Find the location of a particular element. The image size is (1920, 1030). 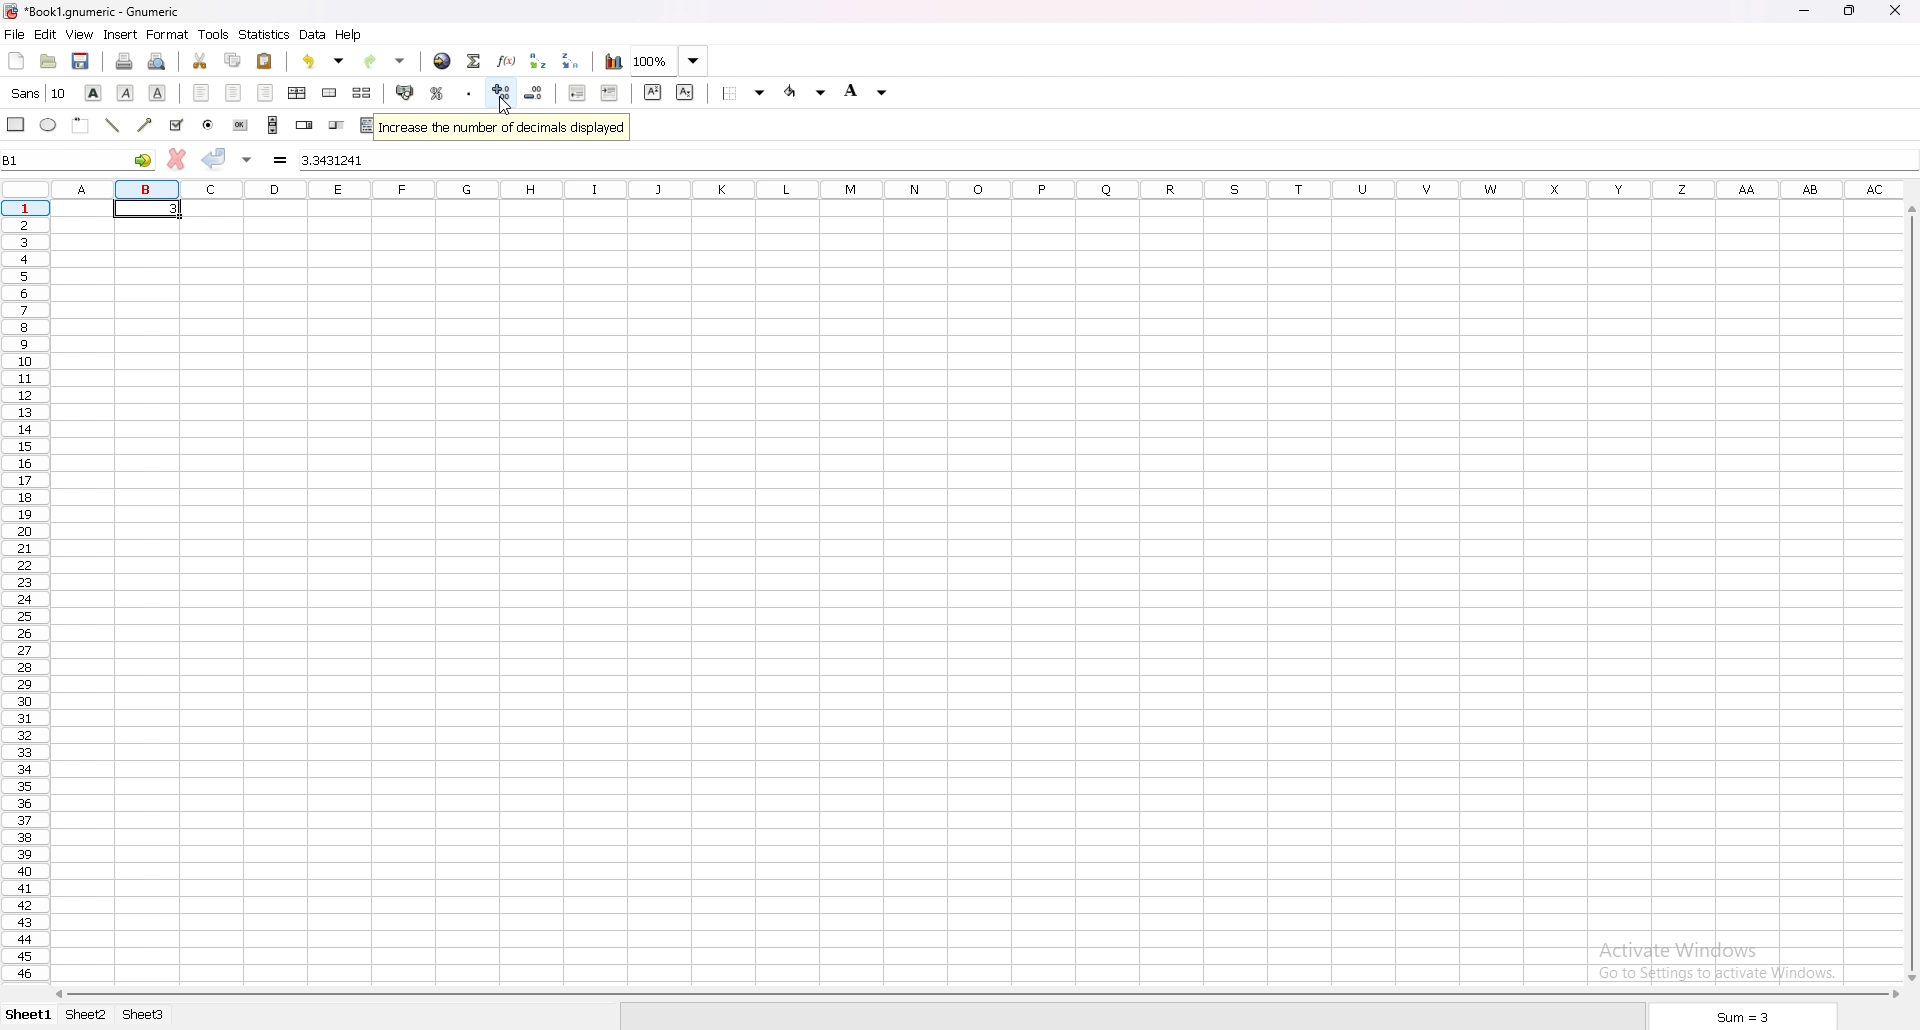

centre horizontally is located at coordinates (299, 92).